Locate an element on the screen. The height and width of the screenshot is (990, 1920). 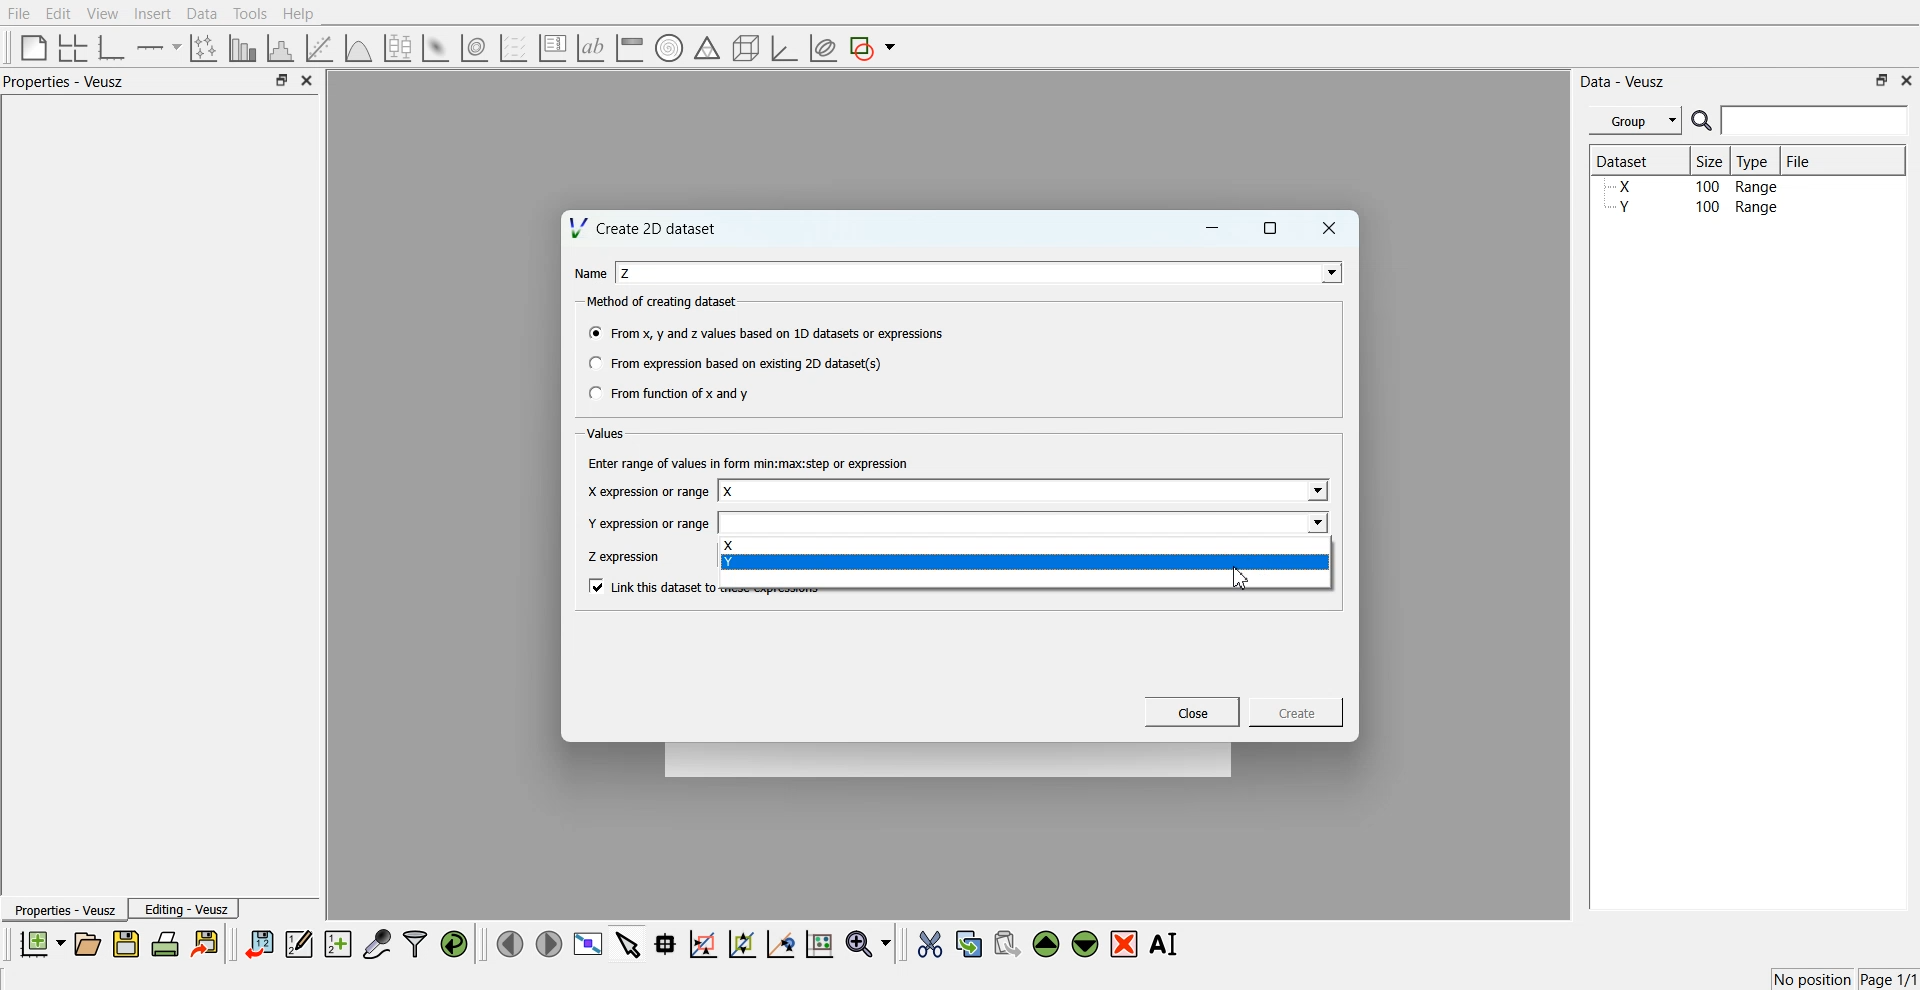
Import dataset from veusz is located at coordinates (259, 943).